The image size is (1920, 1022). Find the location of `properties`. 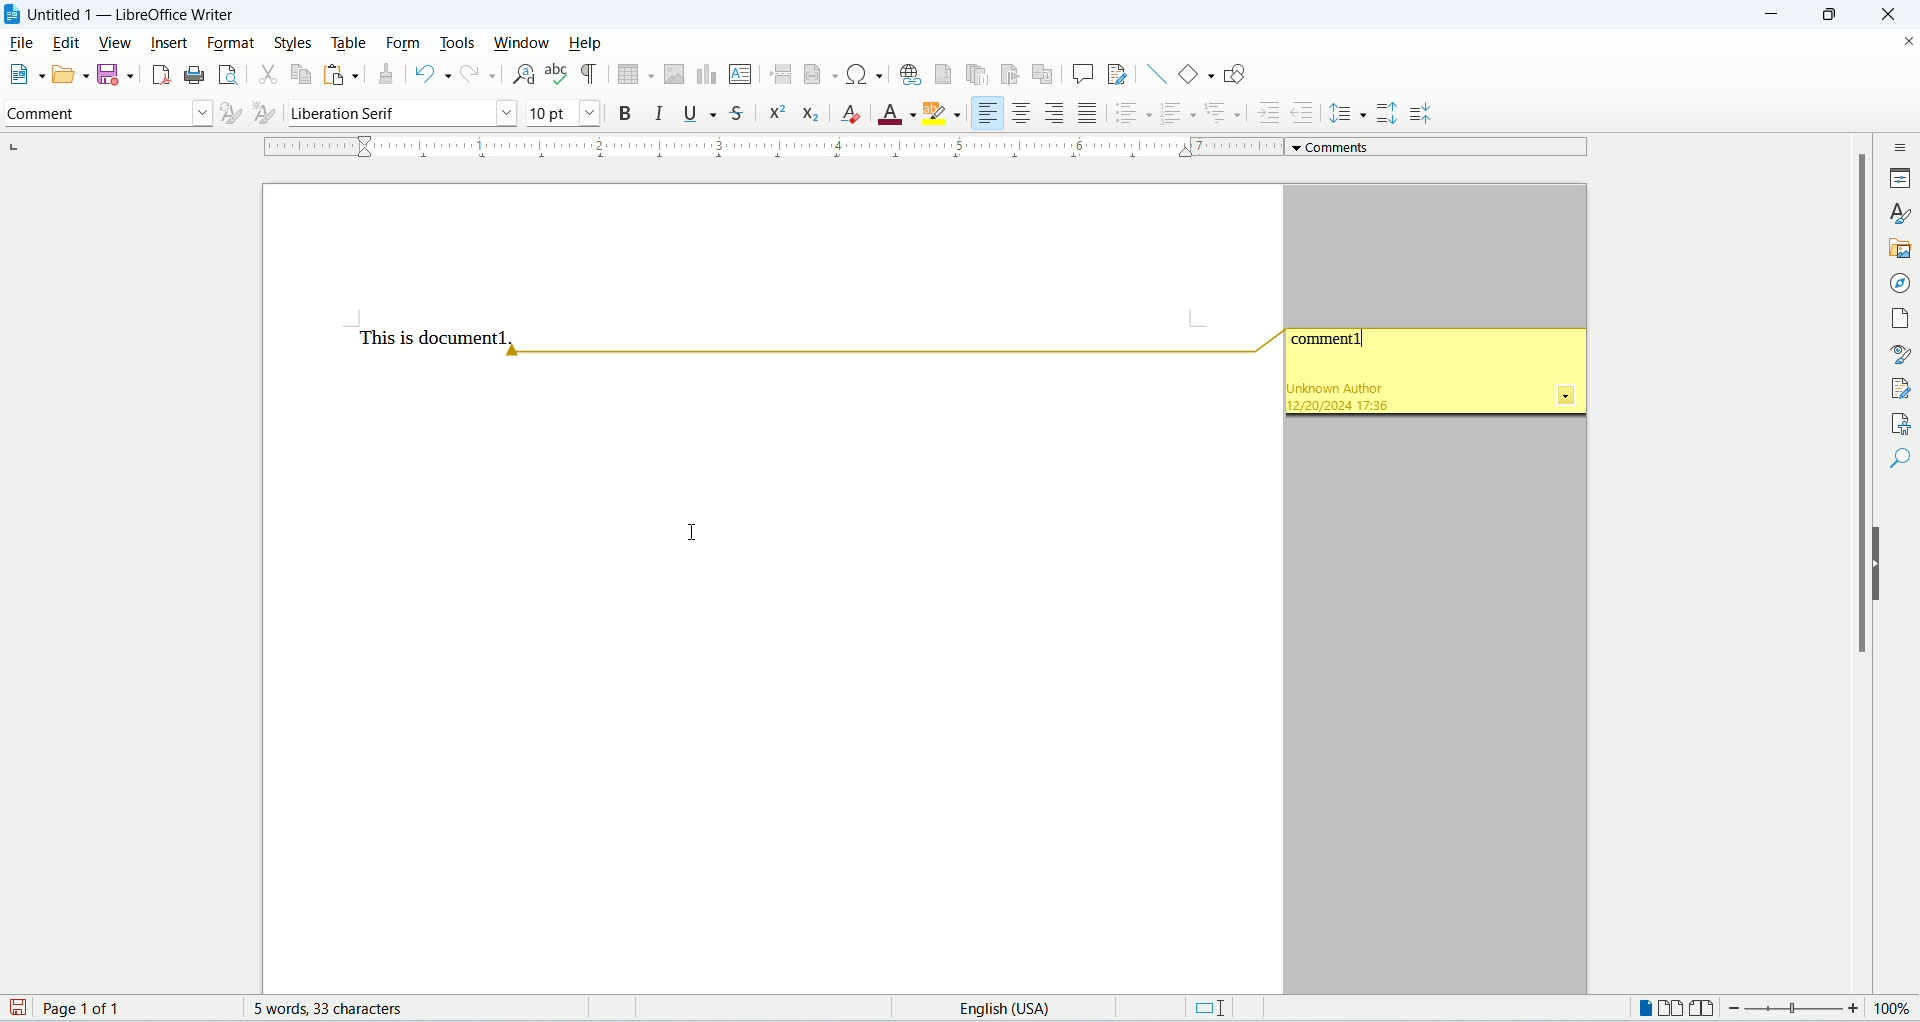

properties is located at coordinates (1900, 178).